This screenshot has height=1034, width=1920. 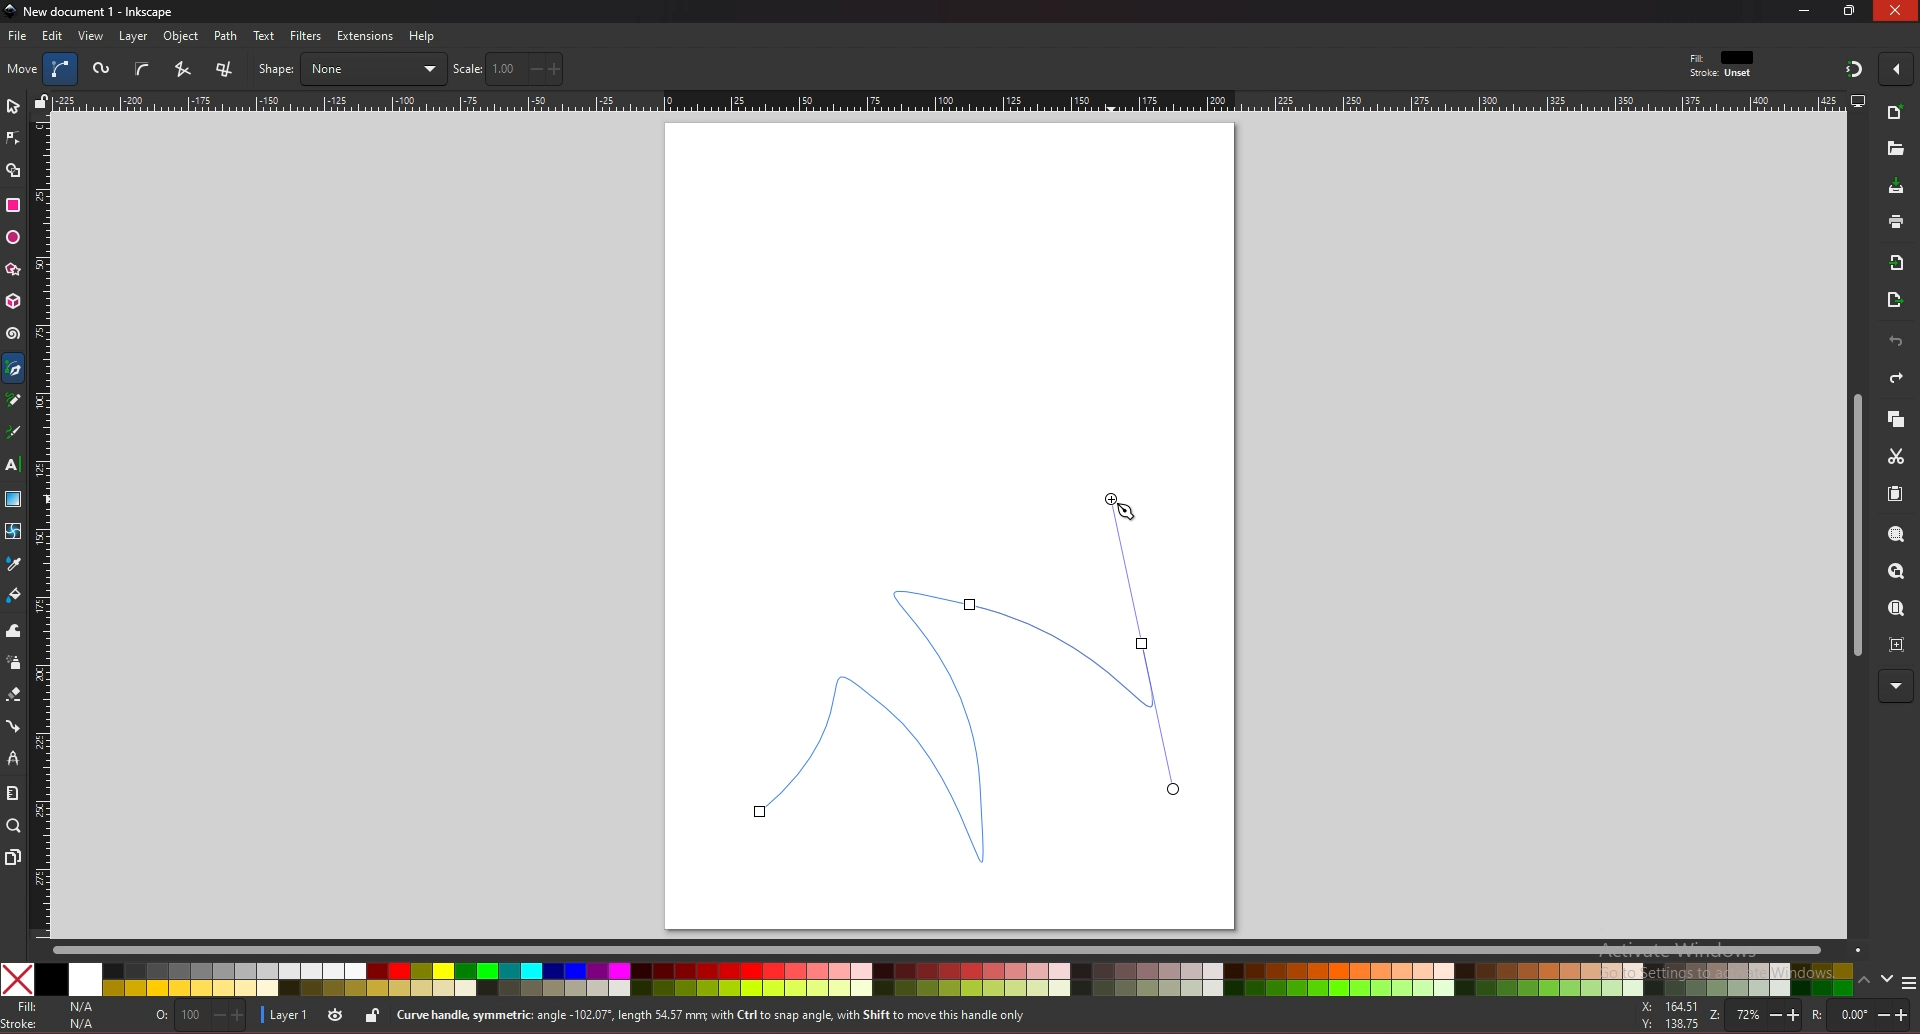 I want to click on minimize, so click(x=1805, y=10).